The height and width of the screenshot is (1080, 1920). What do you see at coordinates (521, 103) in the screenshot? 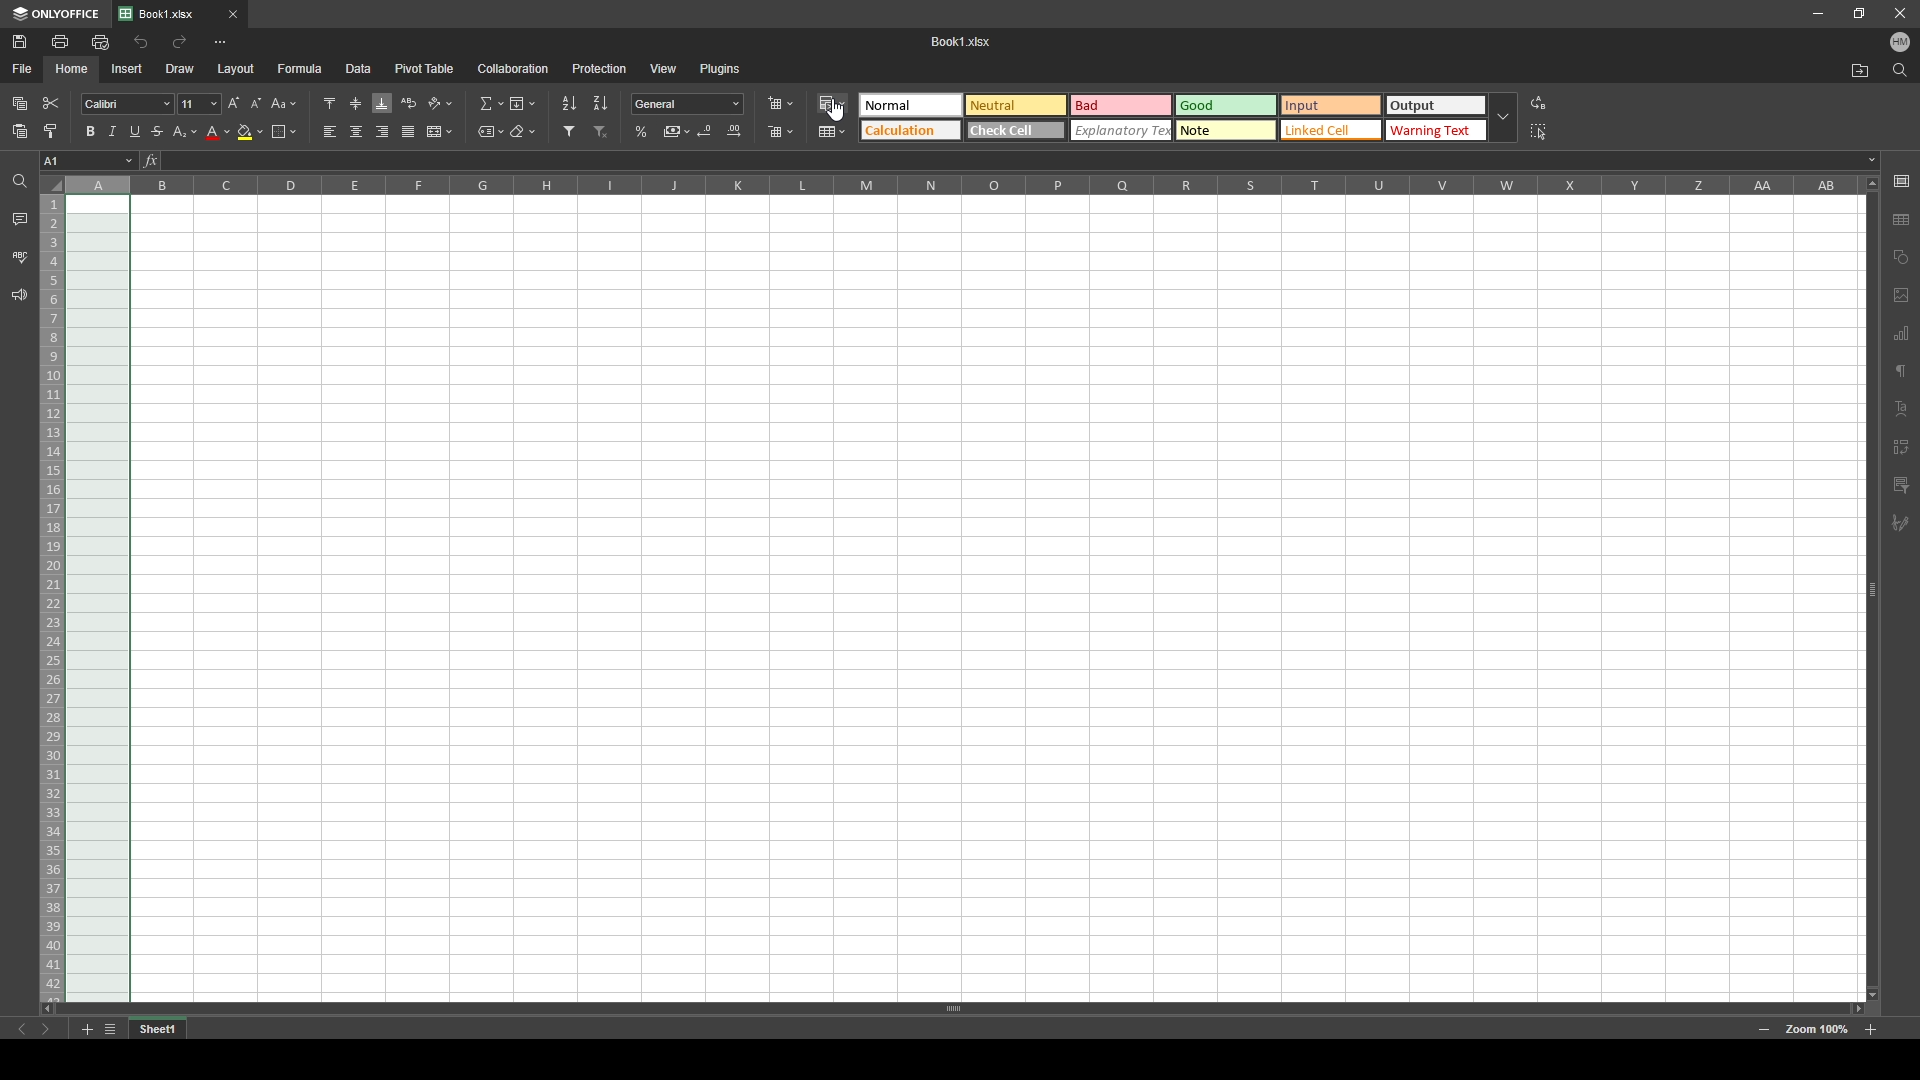
I see `fill` at bounding box center [521, 103].